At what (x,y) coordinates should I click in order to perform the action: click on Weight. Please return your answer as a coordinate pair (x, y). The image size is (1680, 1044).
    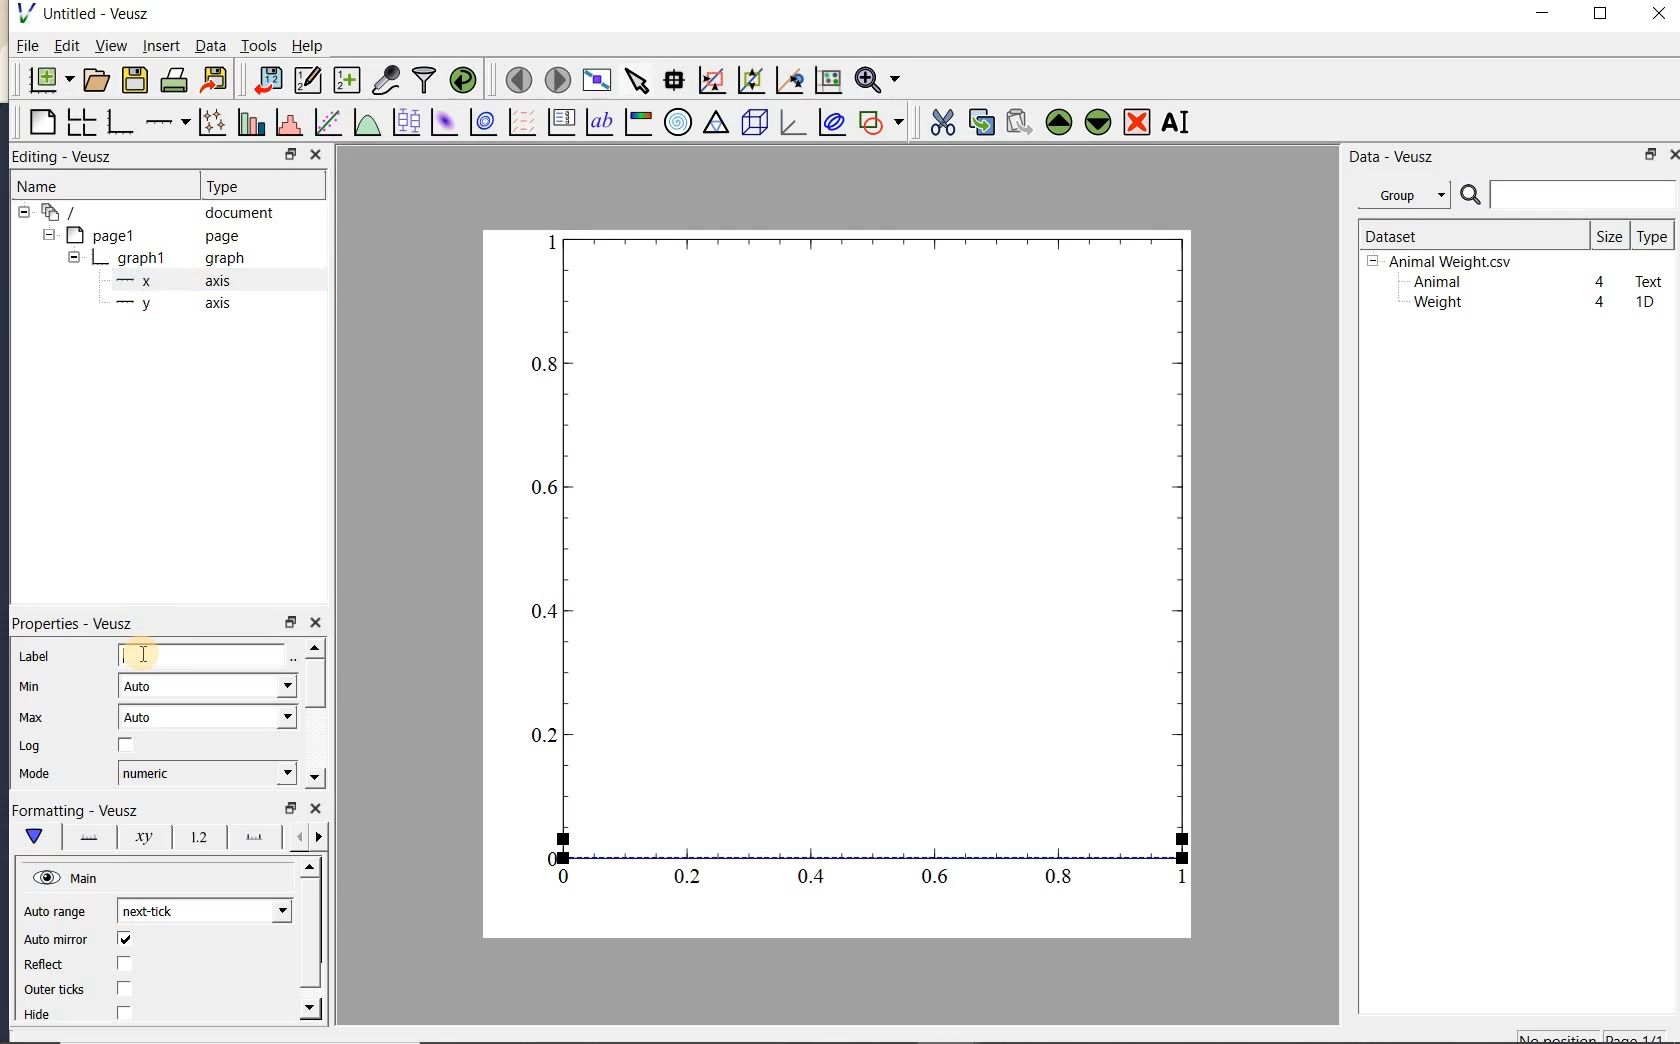
    Looking at the image, I should click on (1436, 304).